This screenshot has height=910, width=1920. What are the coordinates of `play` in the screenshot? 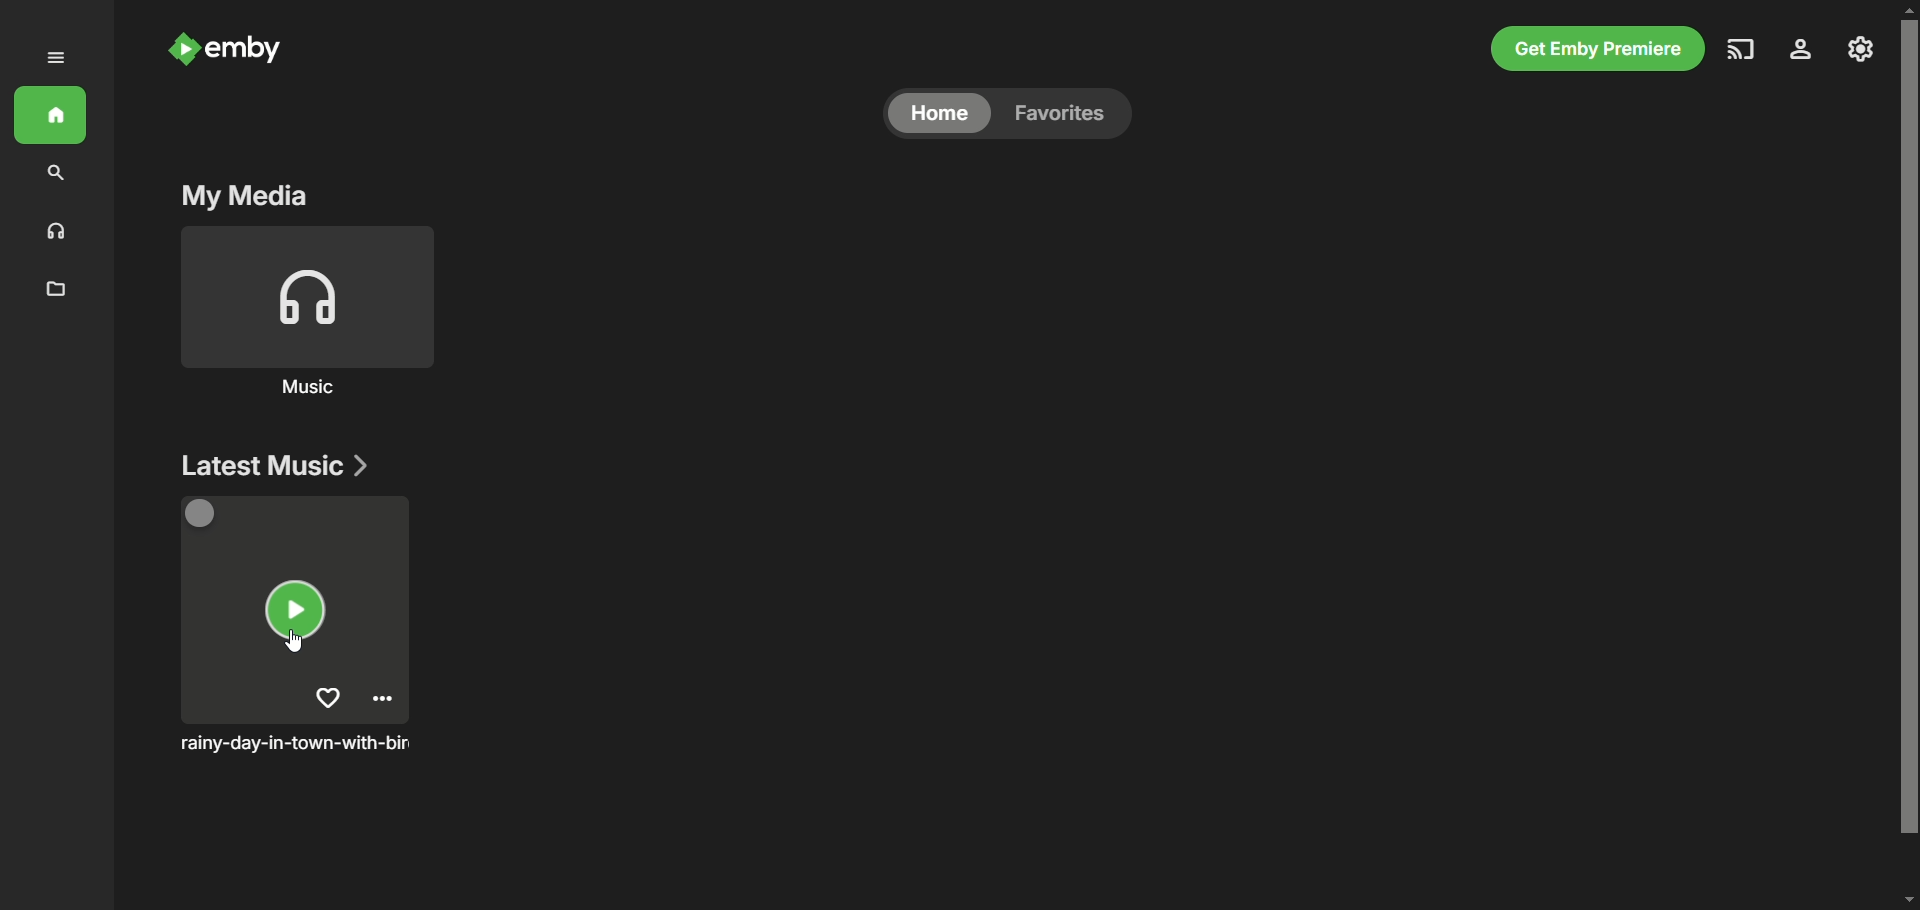 It's located at (291, 611).